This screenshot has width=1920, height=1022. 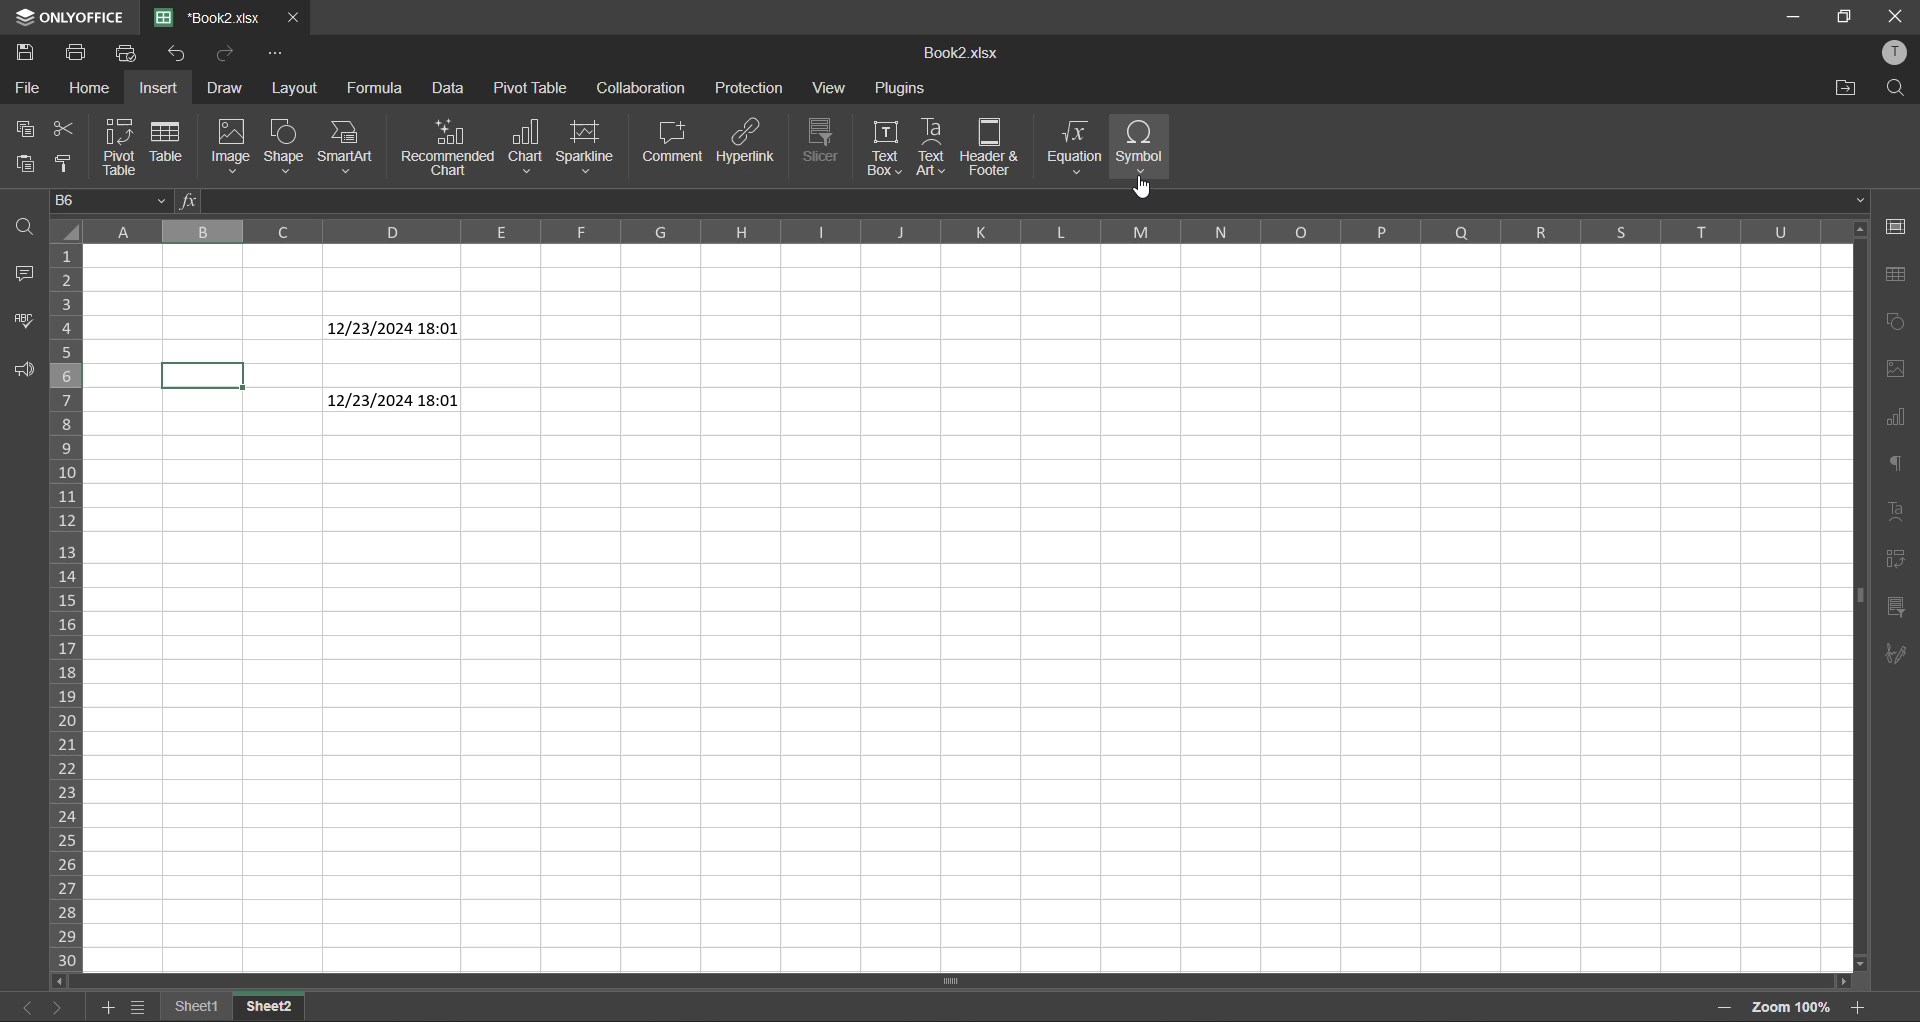 What do you see at coordinates (1900, 654) in the screenshot?
I see `signature` at bounding box center [1900, 654].